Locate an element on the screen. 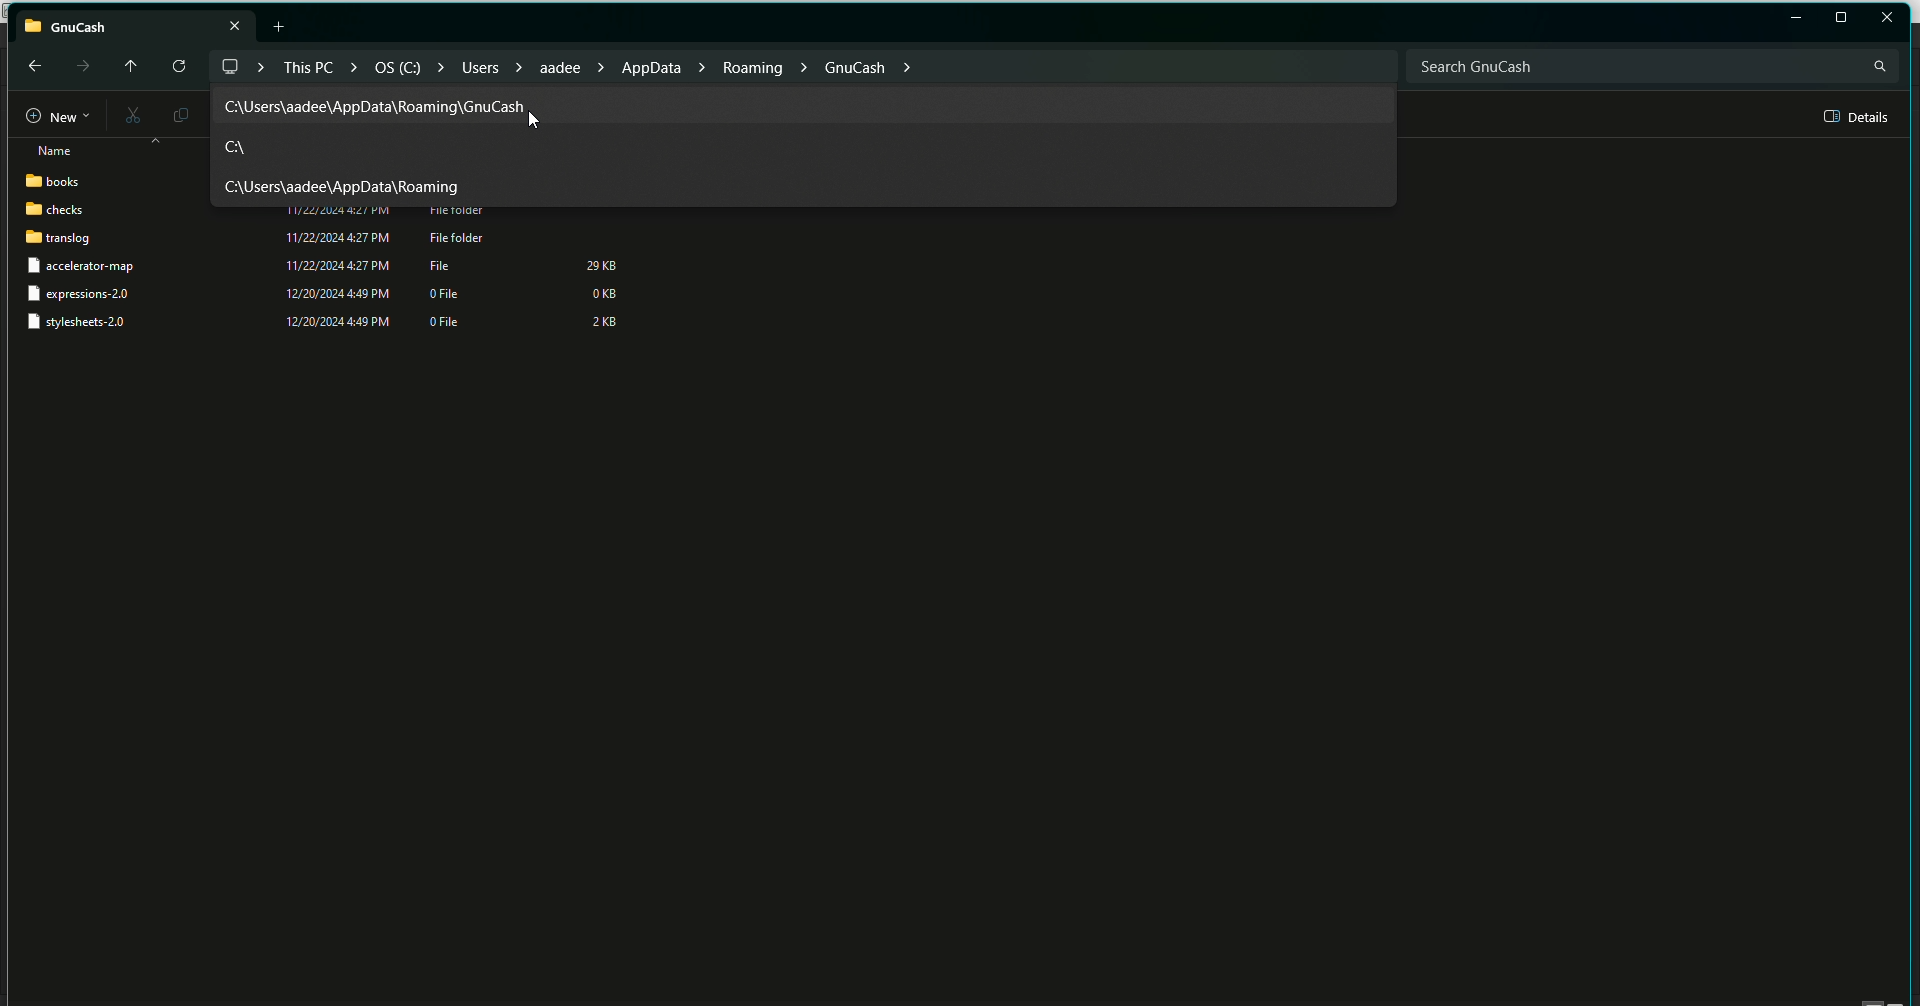 The image size is (1920, 1006). Close is located at coordinates (1371, 63).